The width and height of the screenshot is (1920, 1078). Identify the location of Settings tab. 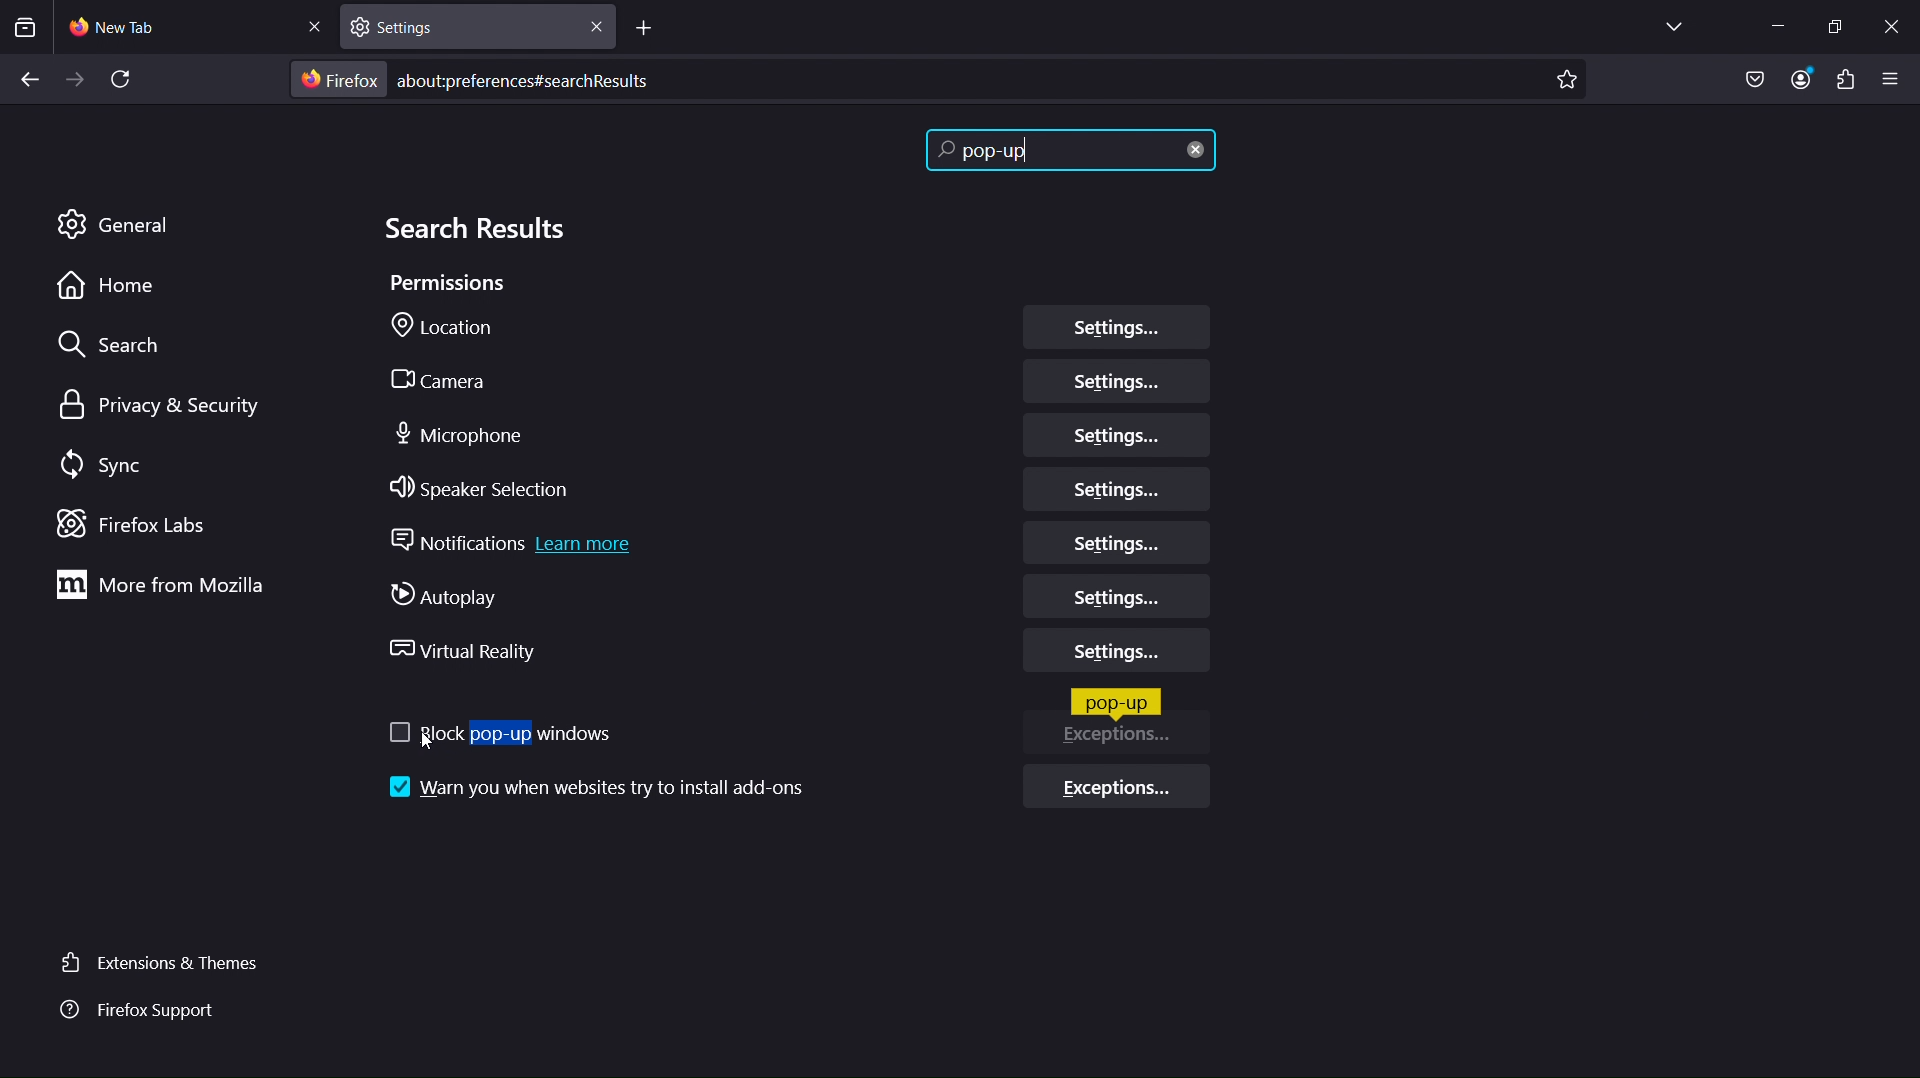
(474, 27).